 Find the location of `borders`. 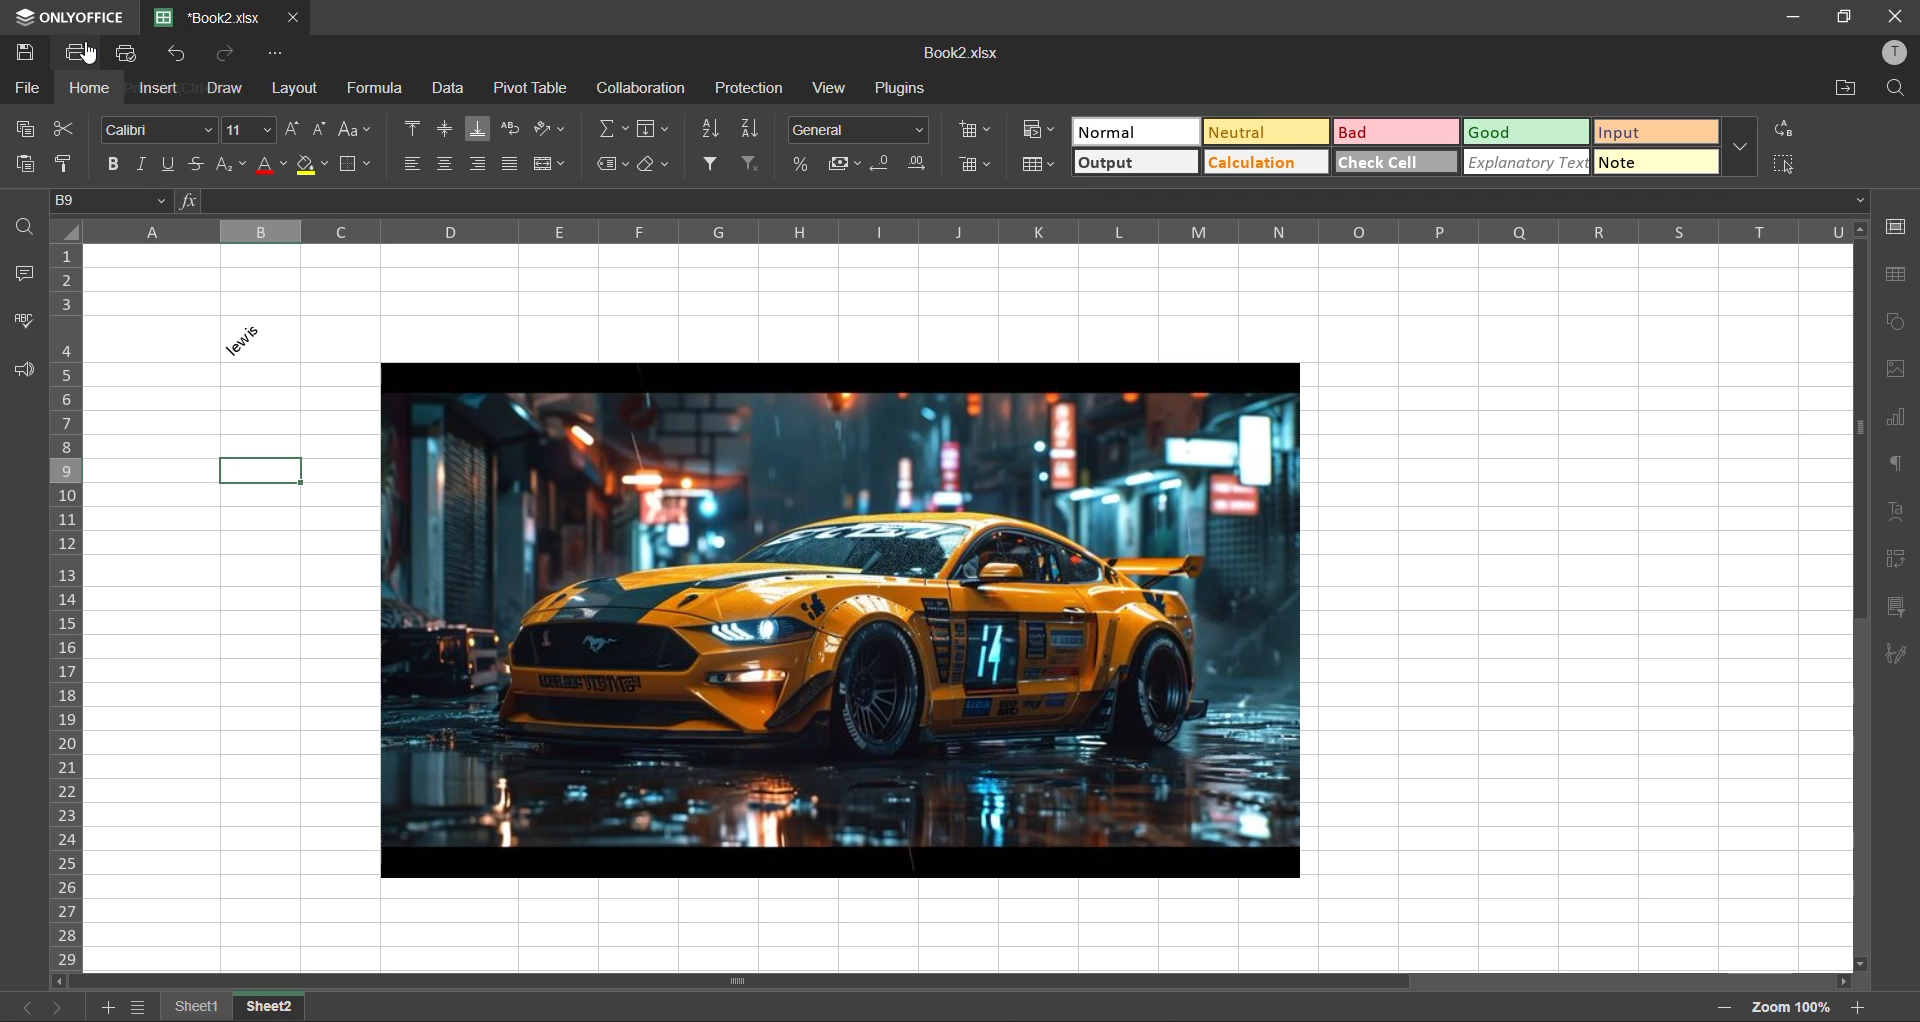

borders is located at coordinates (355, 163).